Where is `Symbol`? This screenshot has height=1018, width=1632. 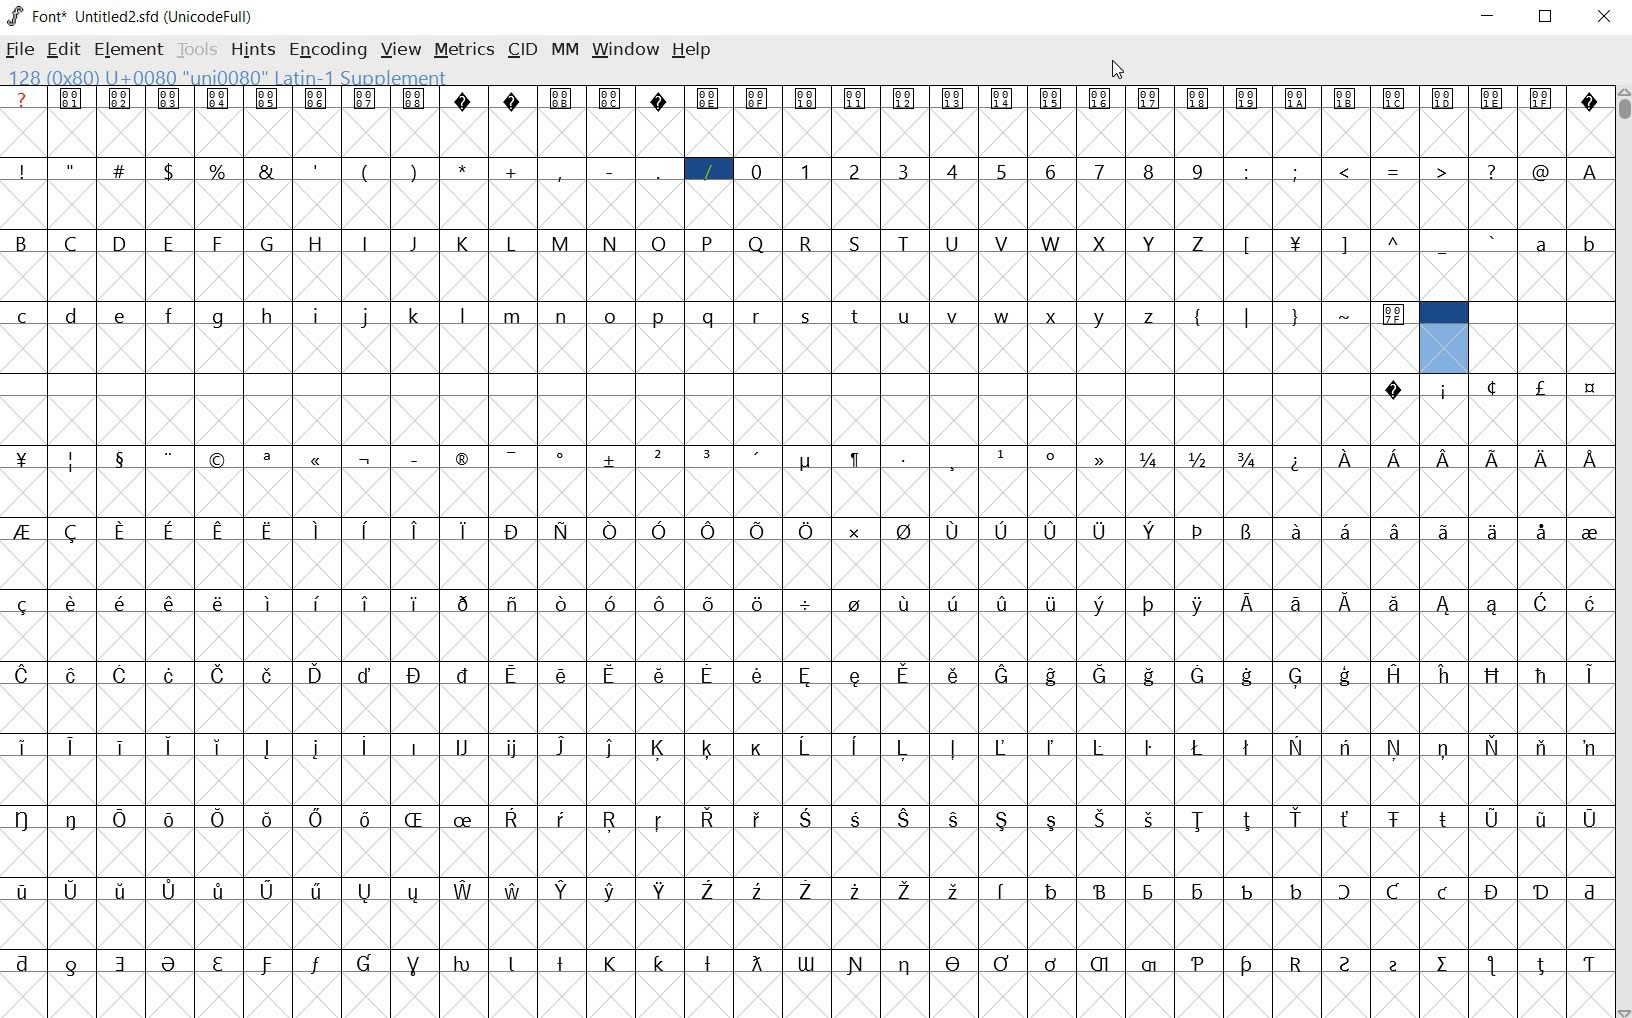 Symbol is located at coordinates (1542, 673).